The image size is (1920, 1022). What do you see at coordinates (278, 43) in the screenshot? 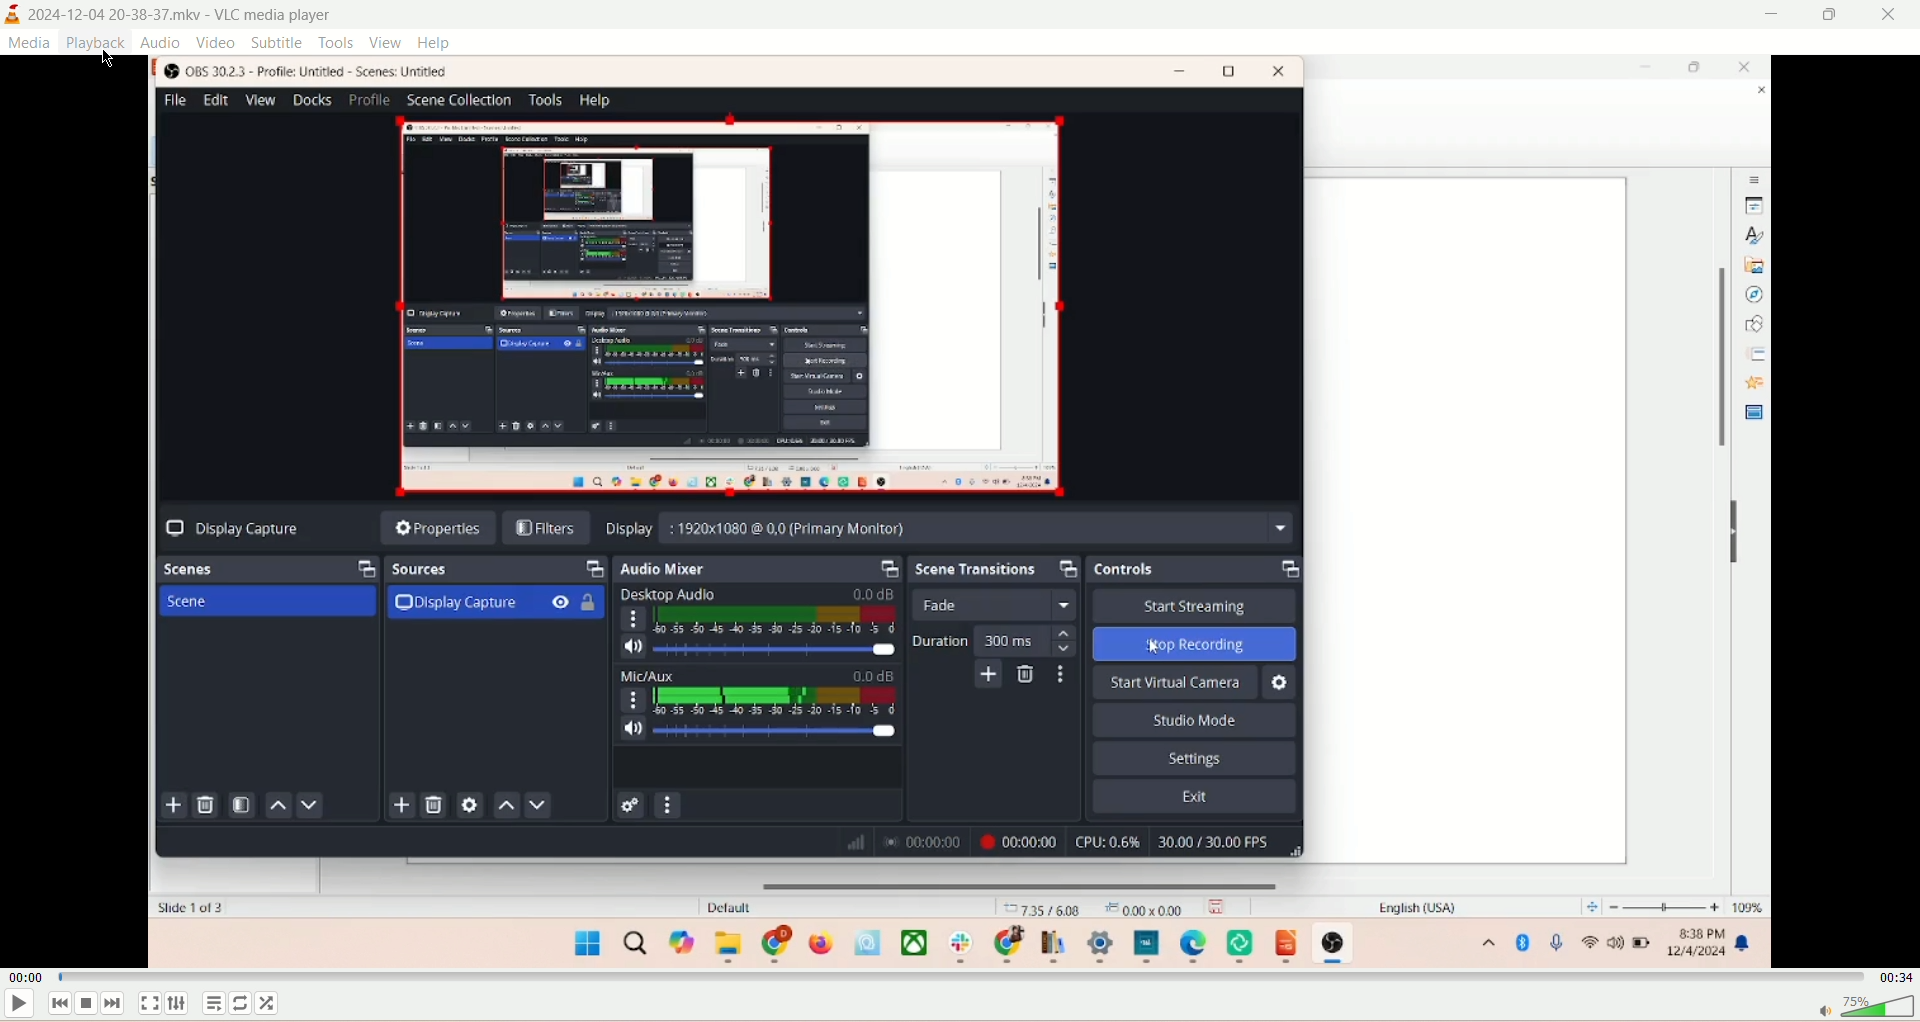
I see `subtitle` at bounding box center [278, 43].